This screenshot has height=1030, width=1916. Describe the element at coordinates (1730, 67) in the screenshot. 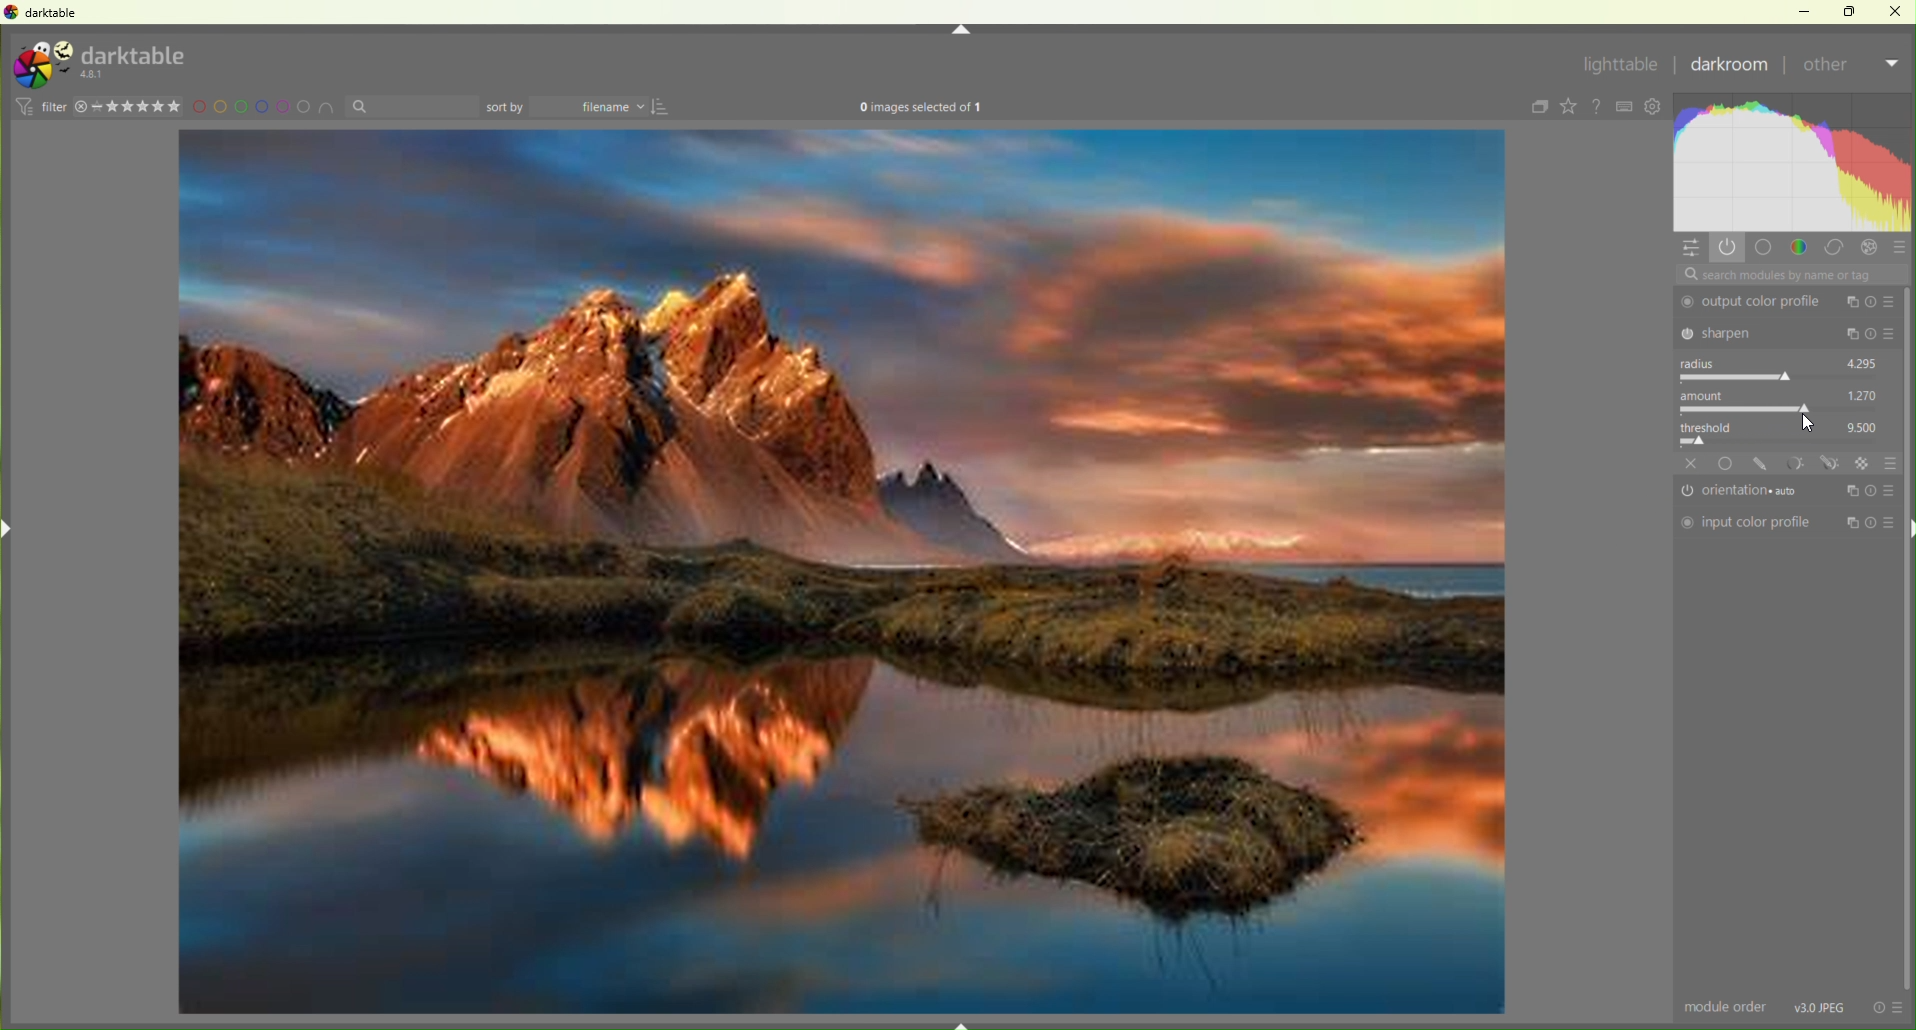

I see `Darkroom` at that location.